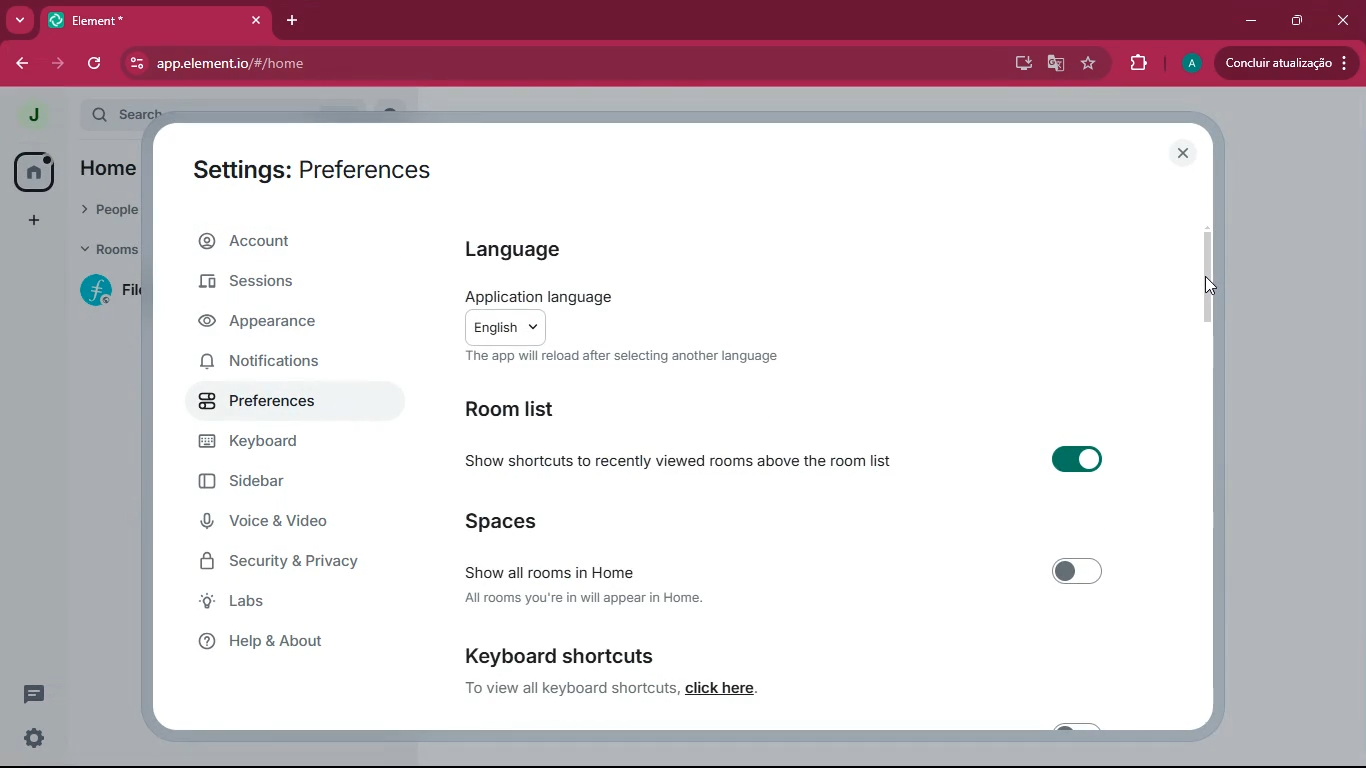 This screenshot has width=1366, height=768. Describe the element at coordinates (1092, 64) in the screenshot. I see `favourite` at that location.